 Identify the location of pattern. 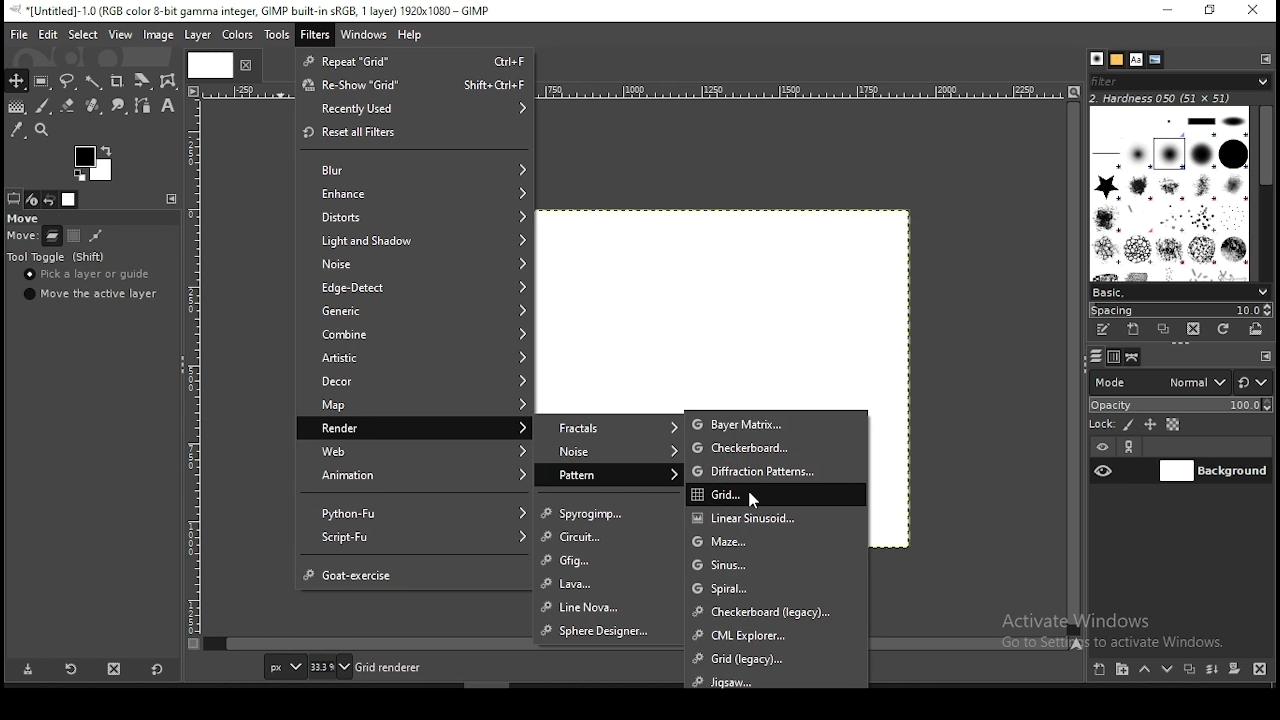
(610, 475).